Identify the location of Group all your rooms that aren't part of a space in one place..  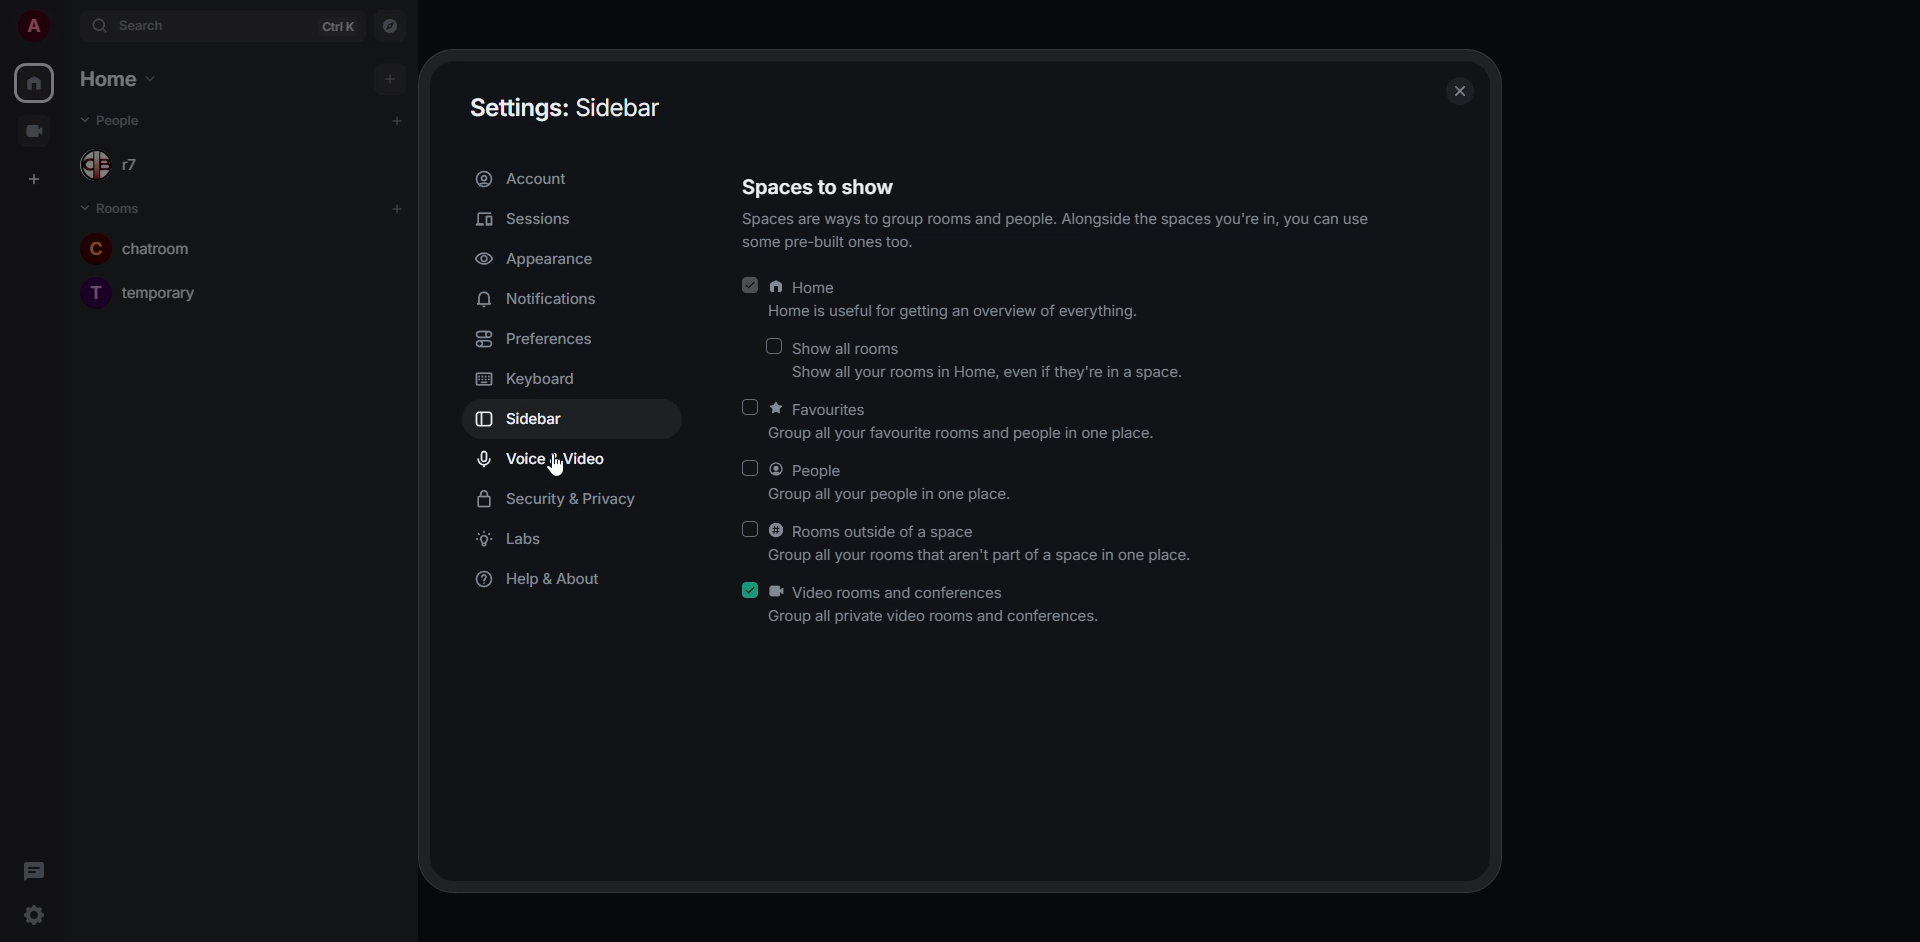
(993, 555).